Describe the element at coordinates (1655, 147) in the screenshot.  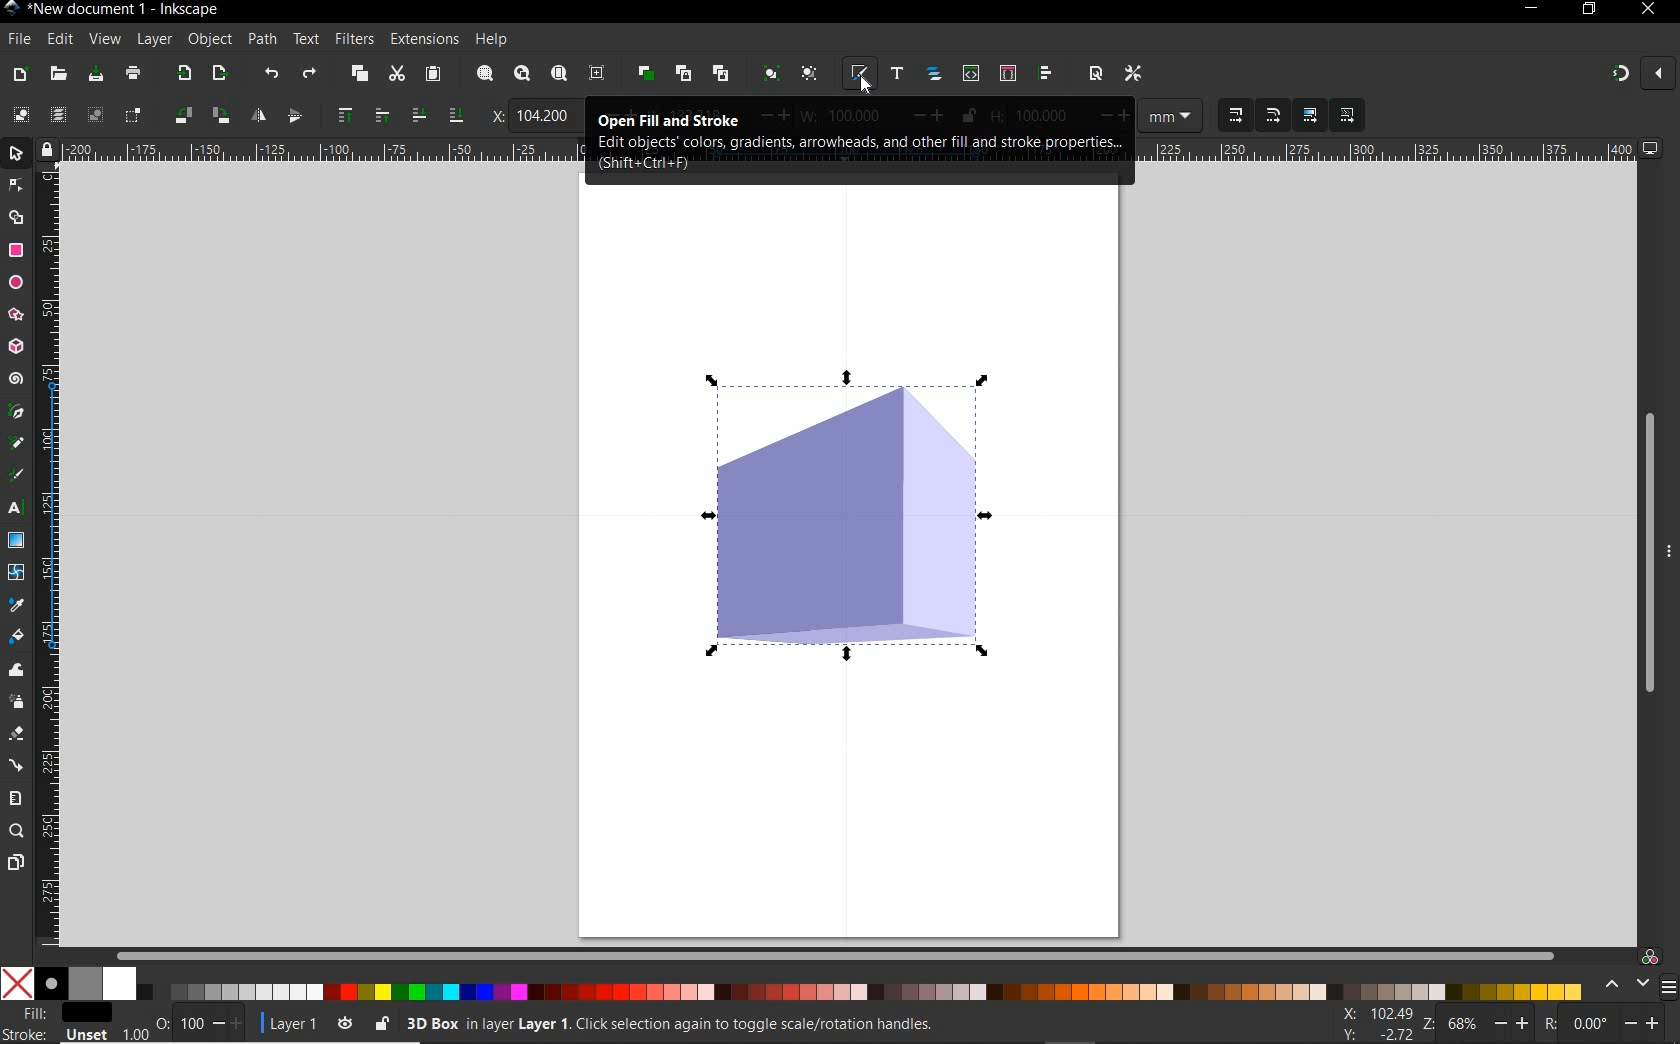
I see `computer icon` at that location.